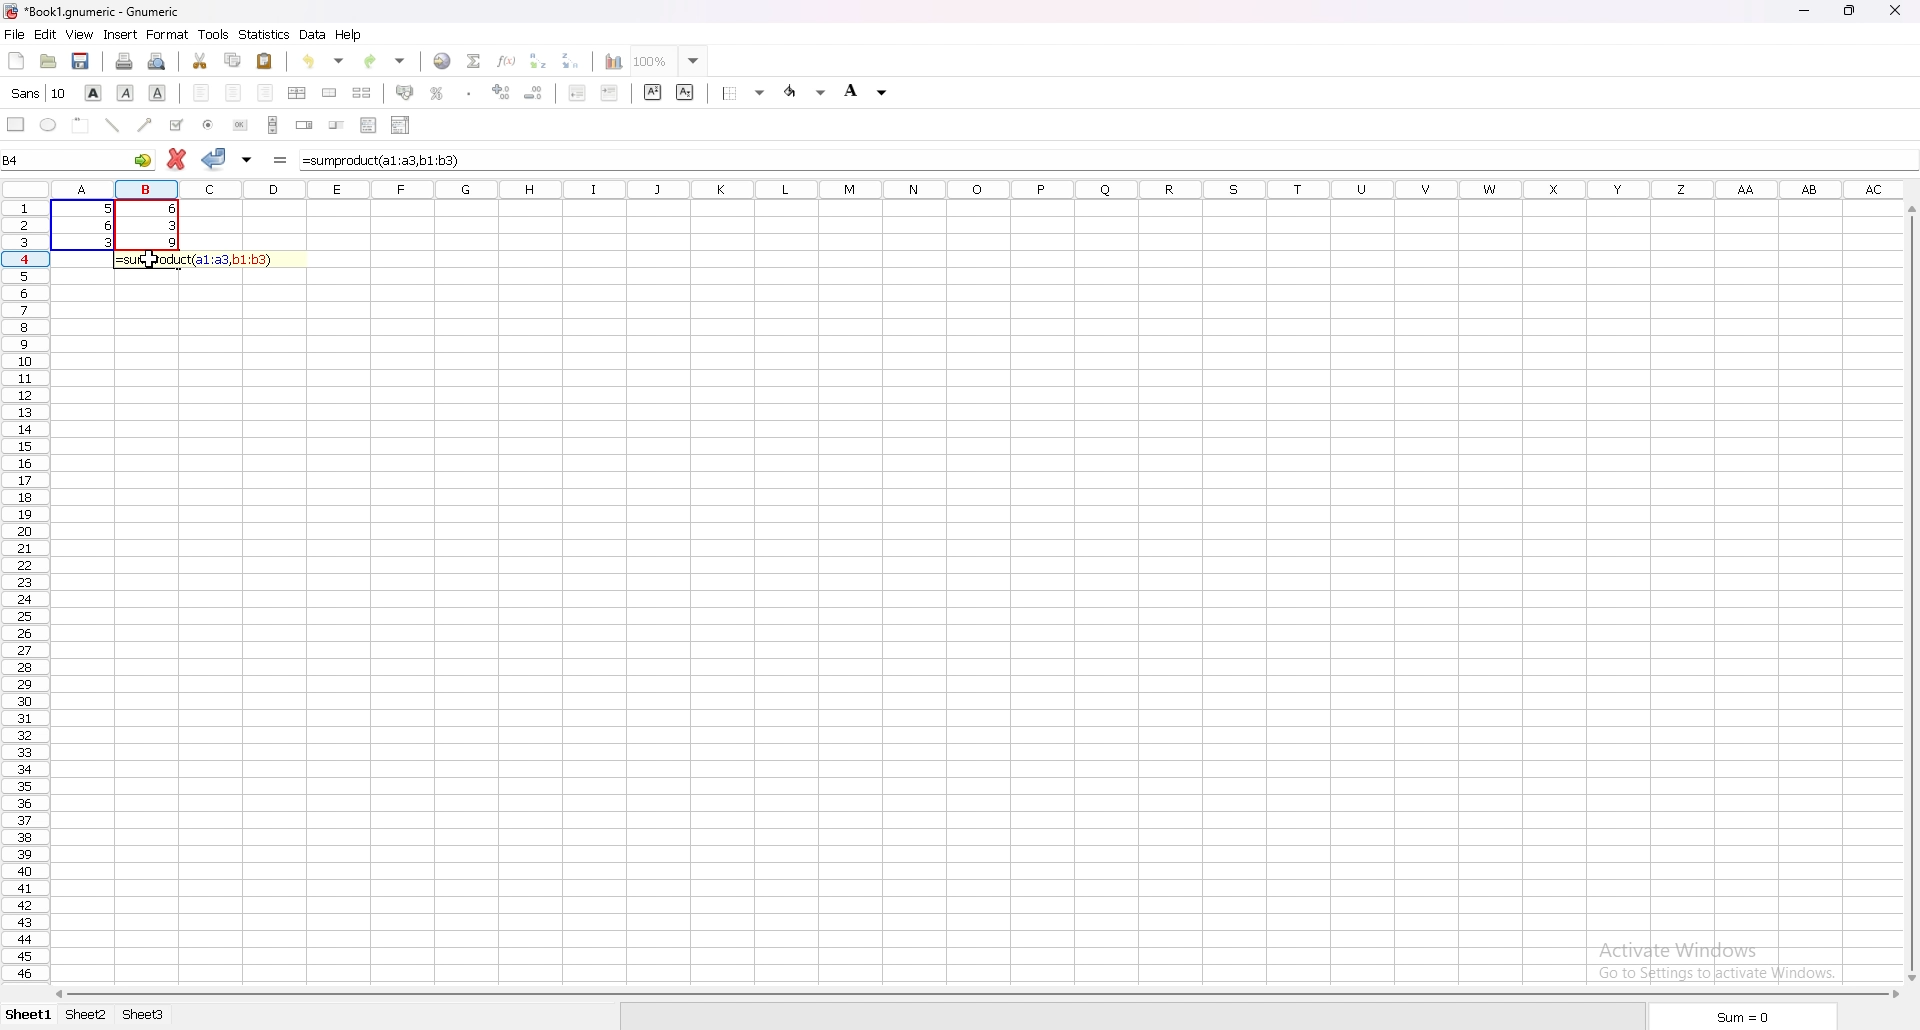 This screenshot has width=1920, height=1030. I want to click on border, so click(740, 93).